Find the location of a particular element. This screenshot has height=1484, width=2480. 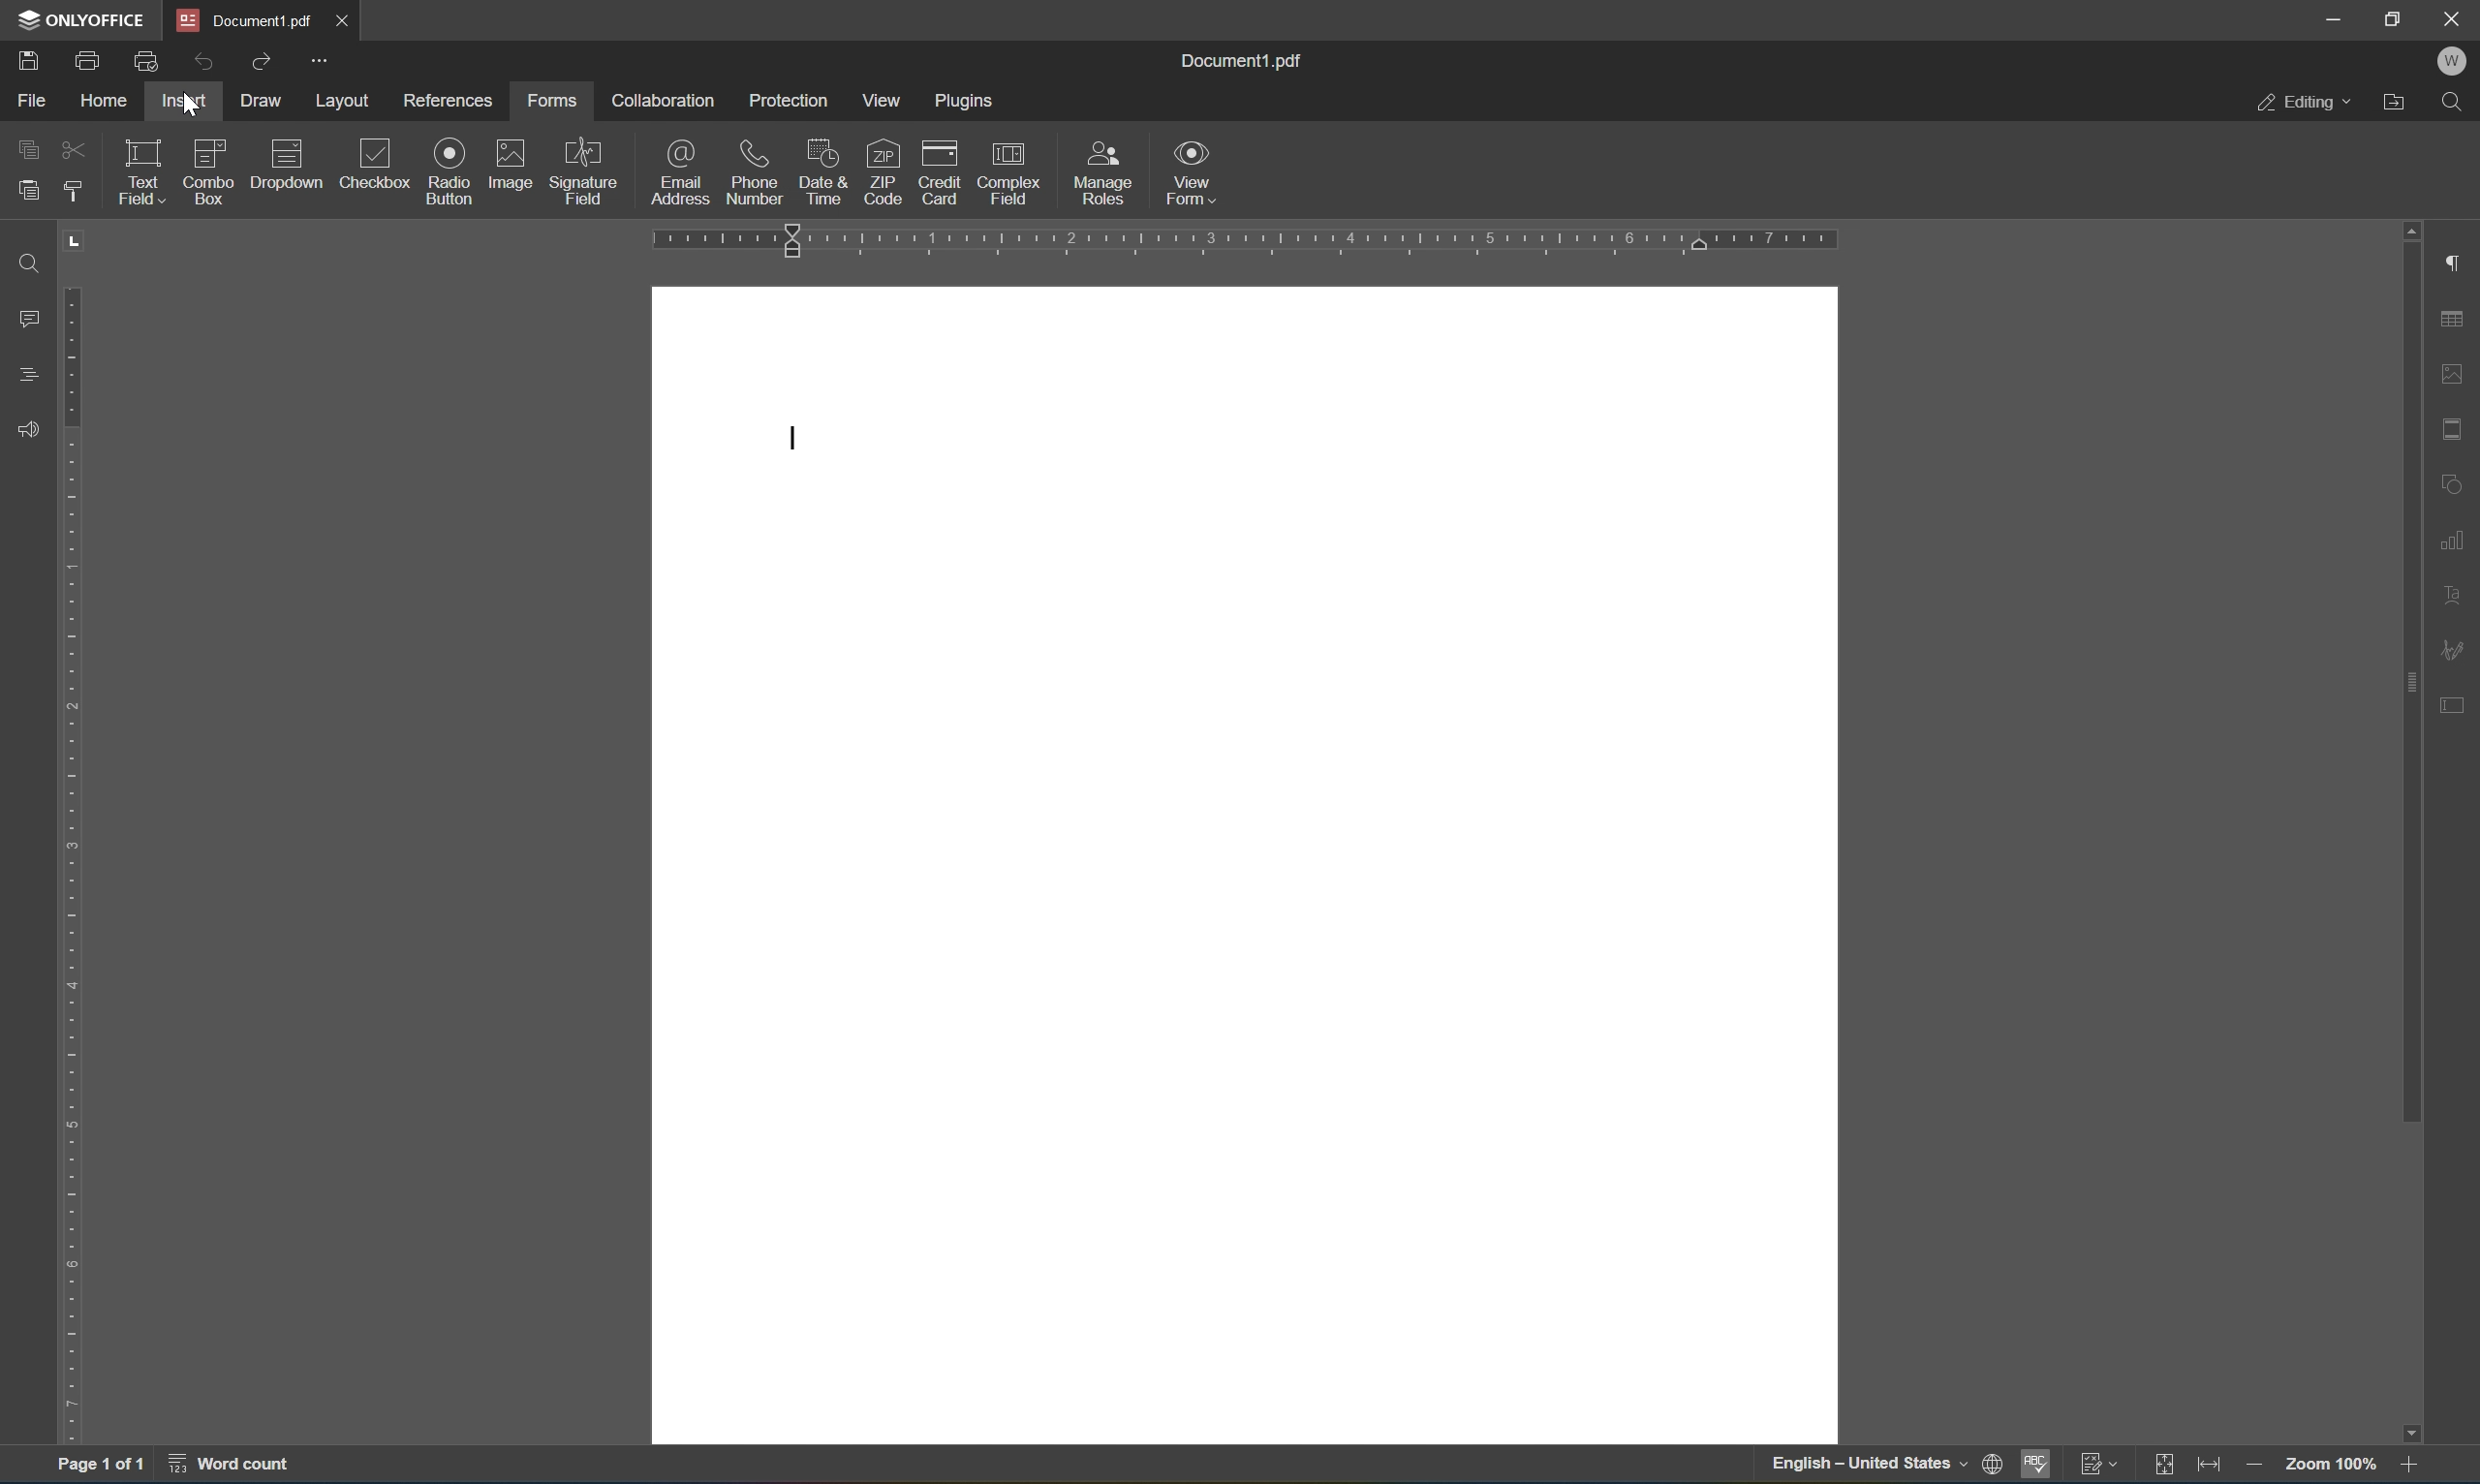

Header and footer settings is located at coordinates (2457, 427).